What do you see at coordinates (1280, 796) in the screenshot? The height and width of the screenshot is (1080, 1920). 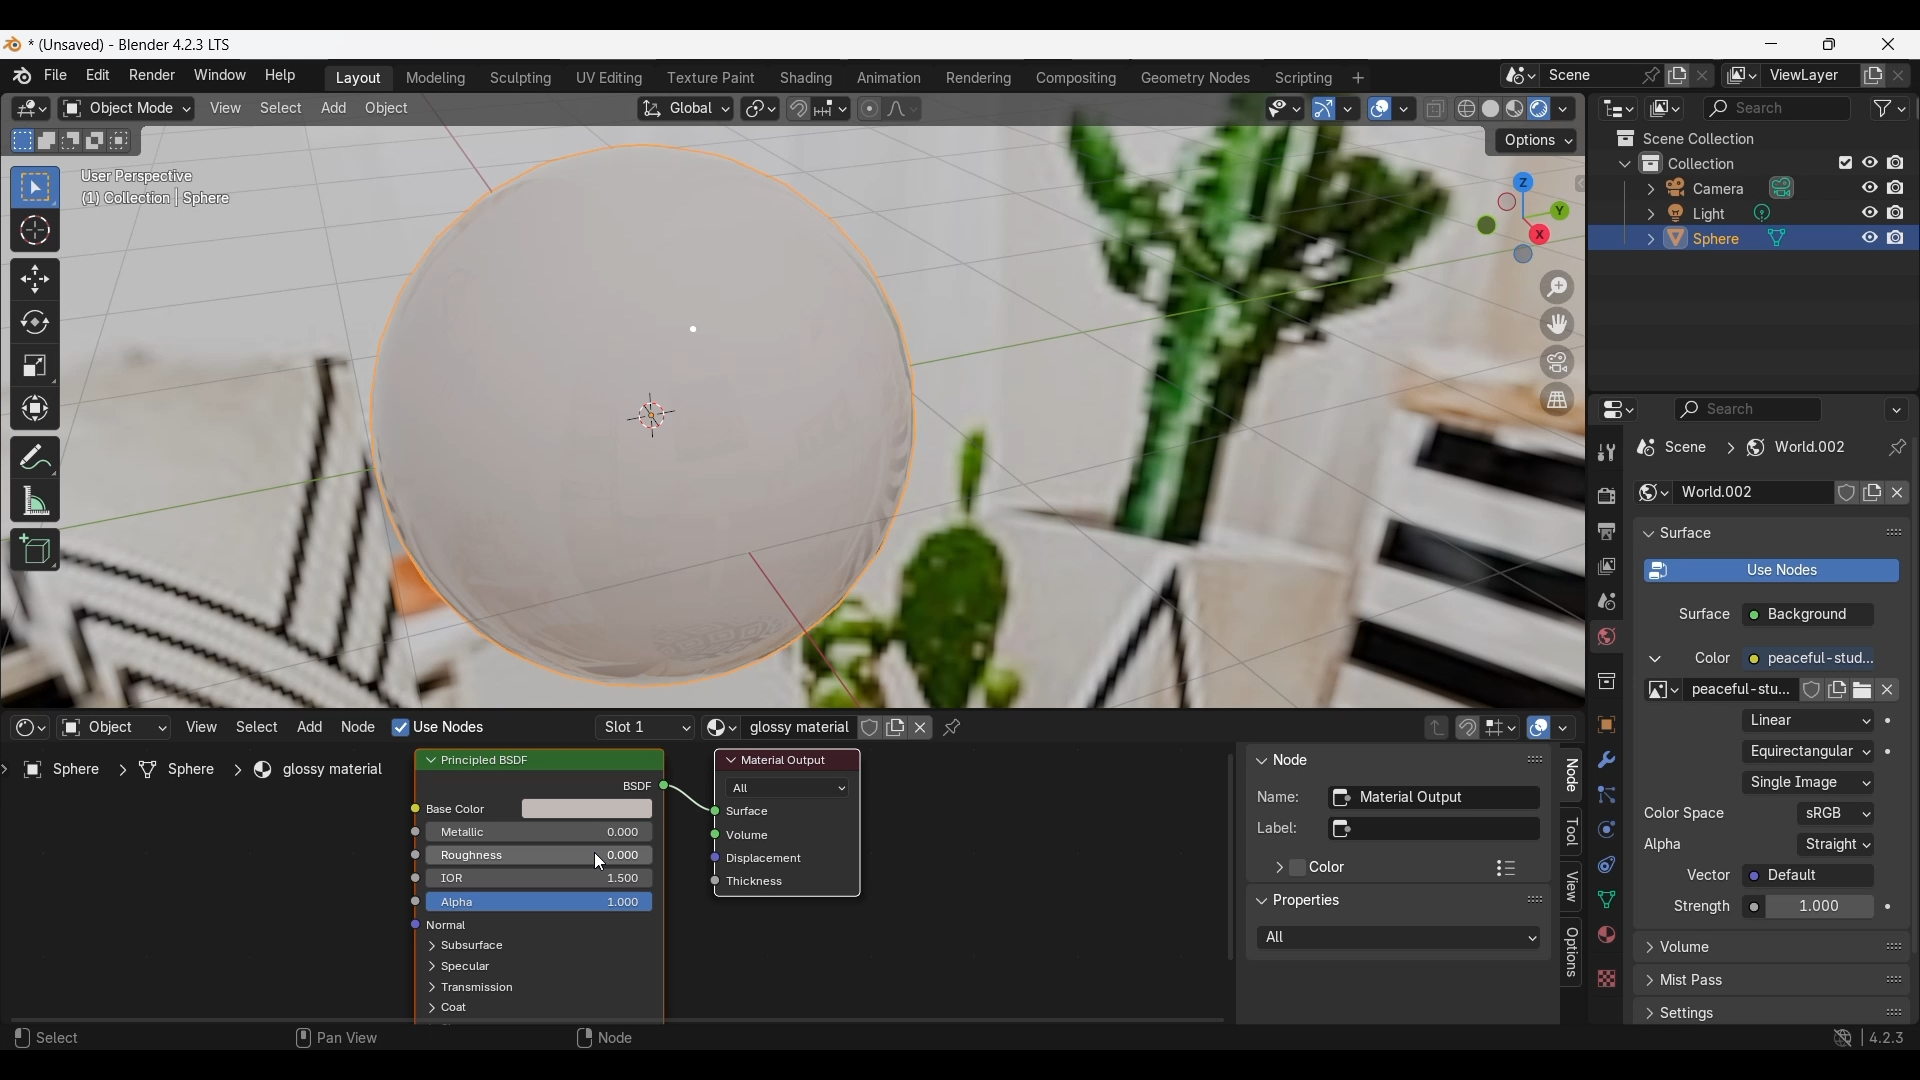 I see `Name:` at bounding box center [1280, 796].